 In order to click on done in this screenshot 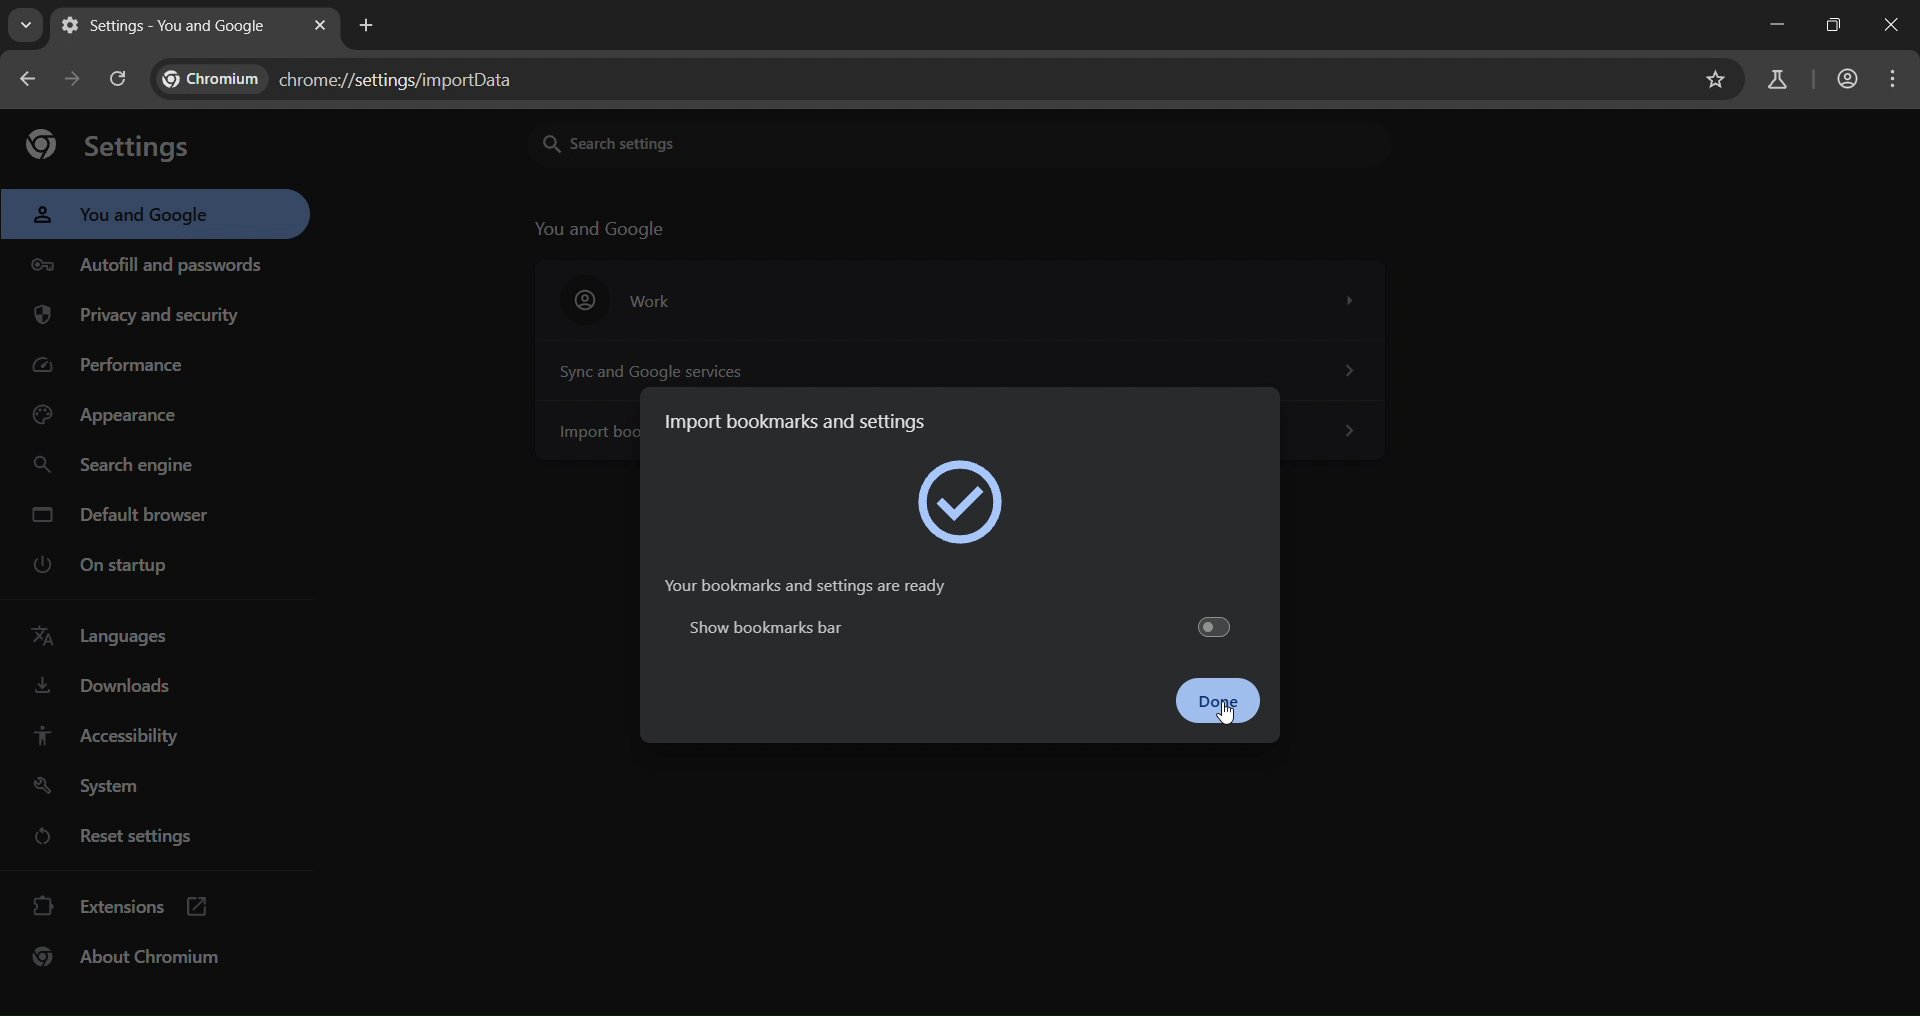, I will do `click(1223, 702)`.